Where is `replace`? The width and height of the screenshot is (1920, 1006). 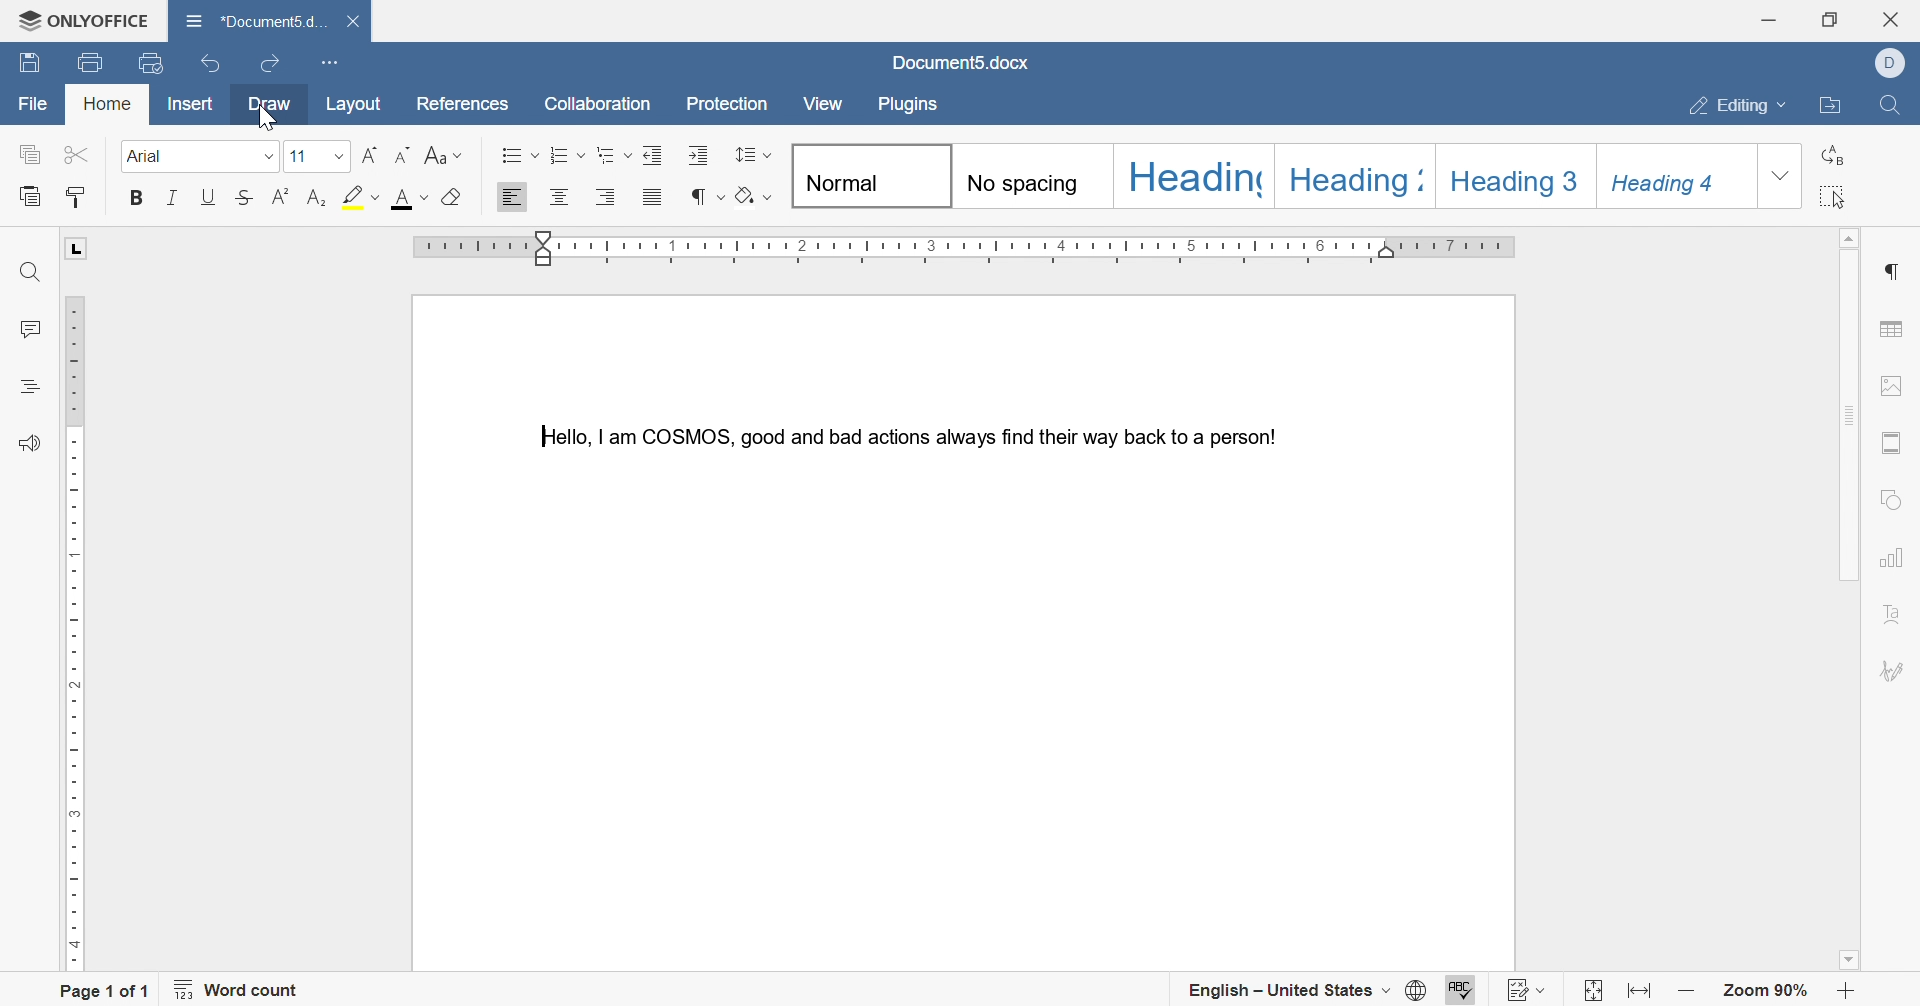
replace is located at coordinates (1832, 156).